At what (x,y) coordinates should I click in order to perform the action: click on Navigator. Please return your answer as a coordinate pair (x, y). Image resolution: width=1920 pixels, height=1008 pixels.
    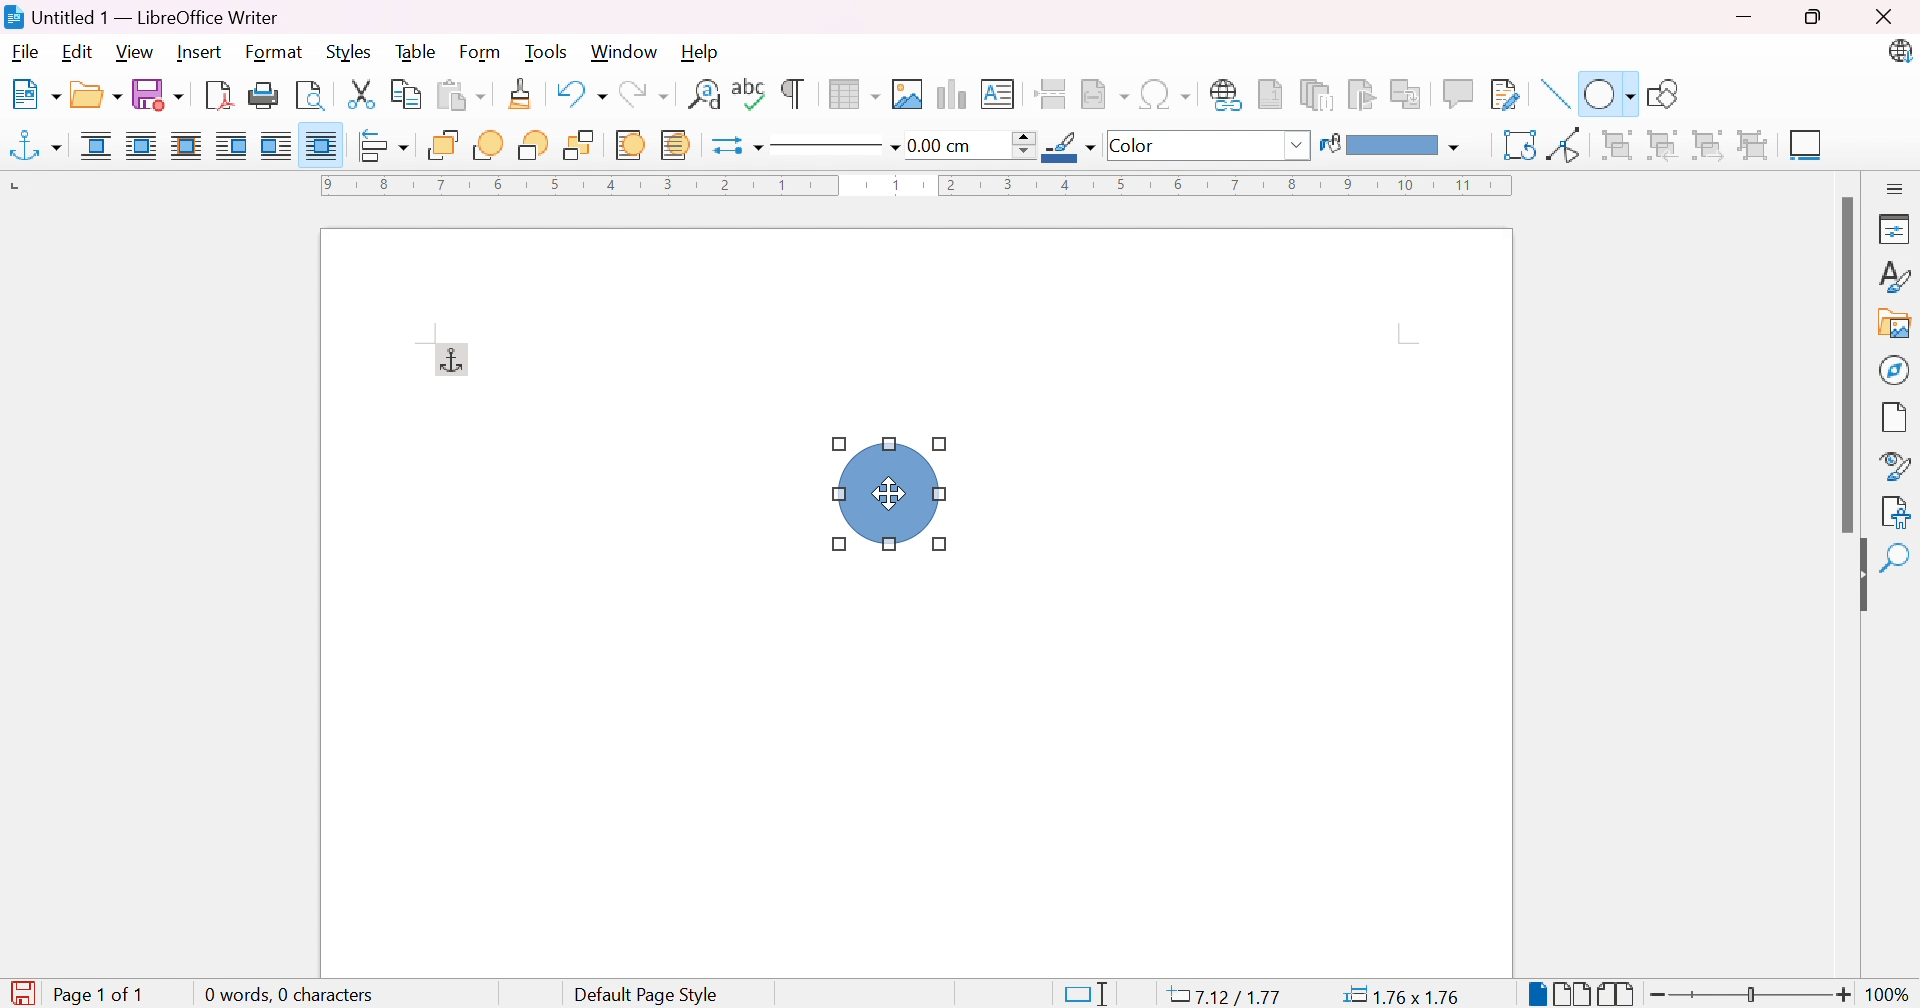
    Looking at the image, I should click on (1894, 369).